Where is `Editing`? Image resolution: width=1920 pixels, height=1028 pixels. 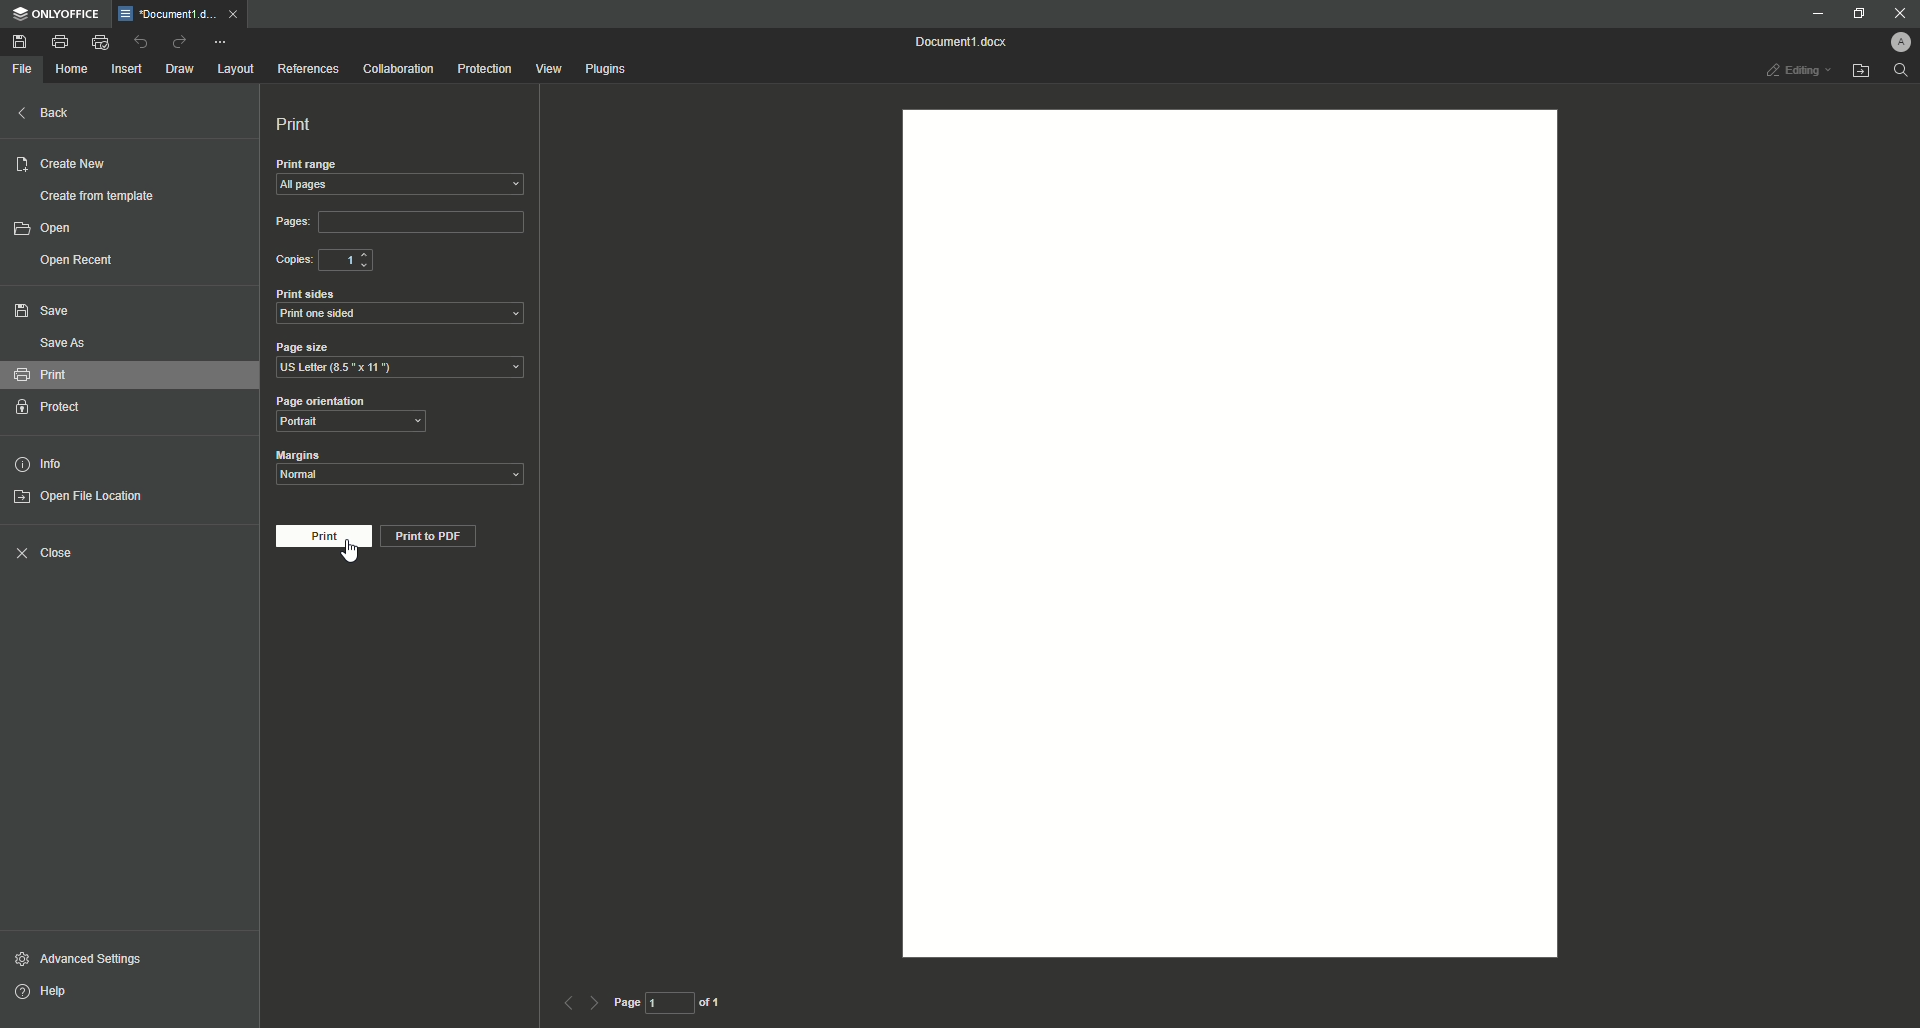
Editing is located at coordinates (1790, 71).